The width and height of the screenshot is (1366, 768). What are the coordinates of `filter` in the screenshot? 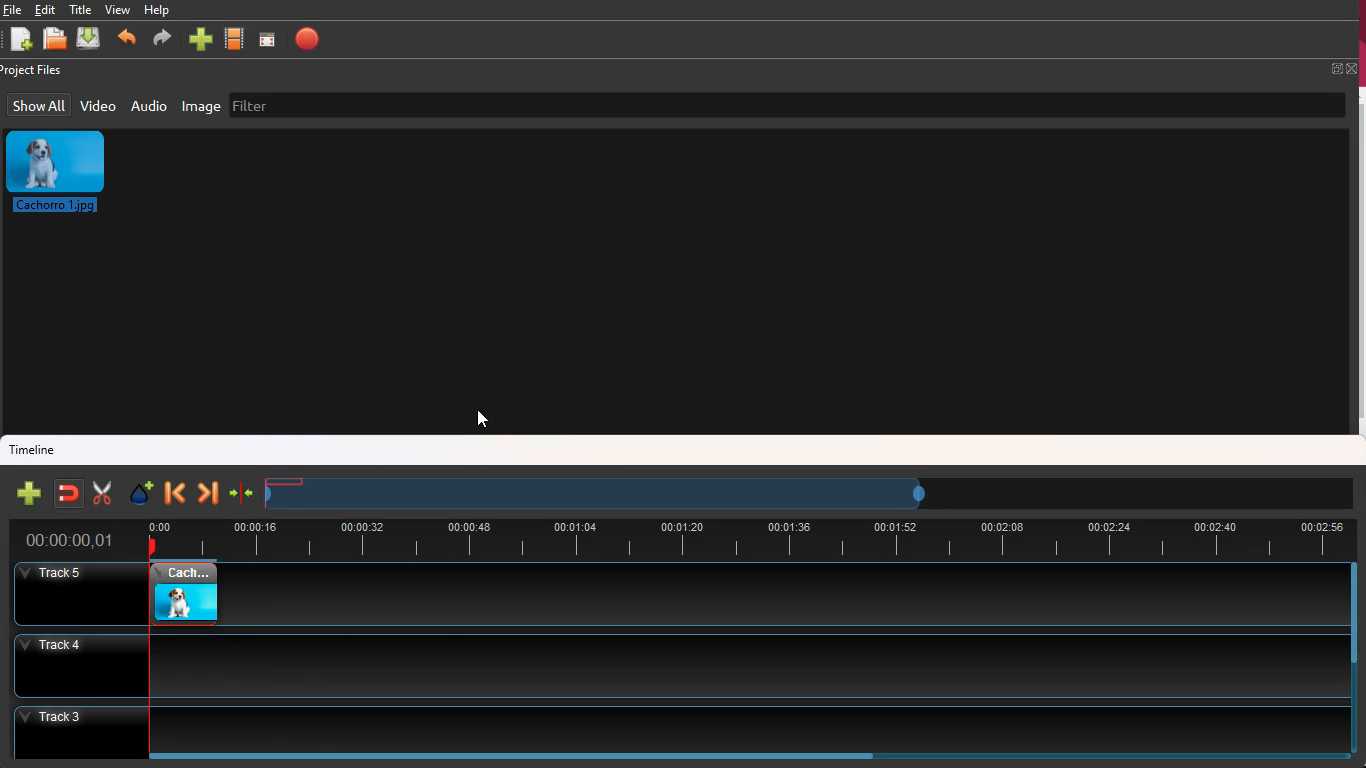 It's located at (274, 108).